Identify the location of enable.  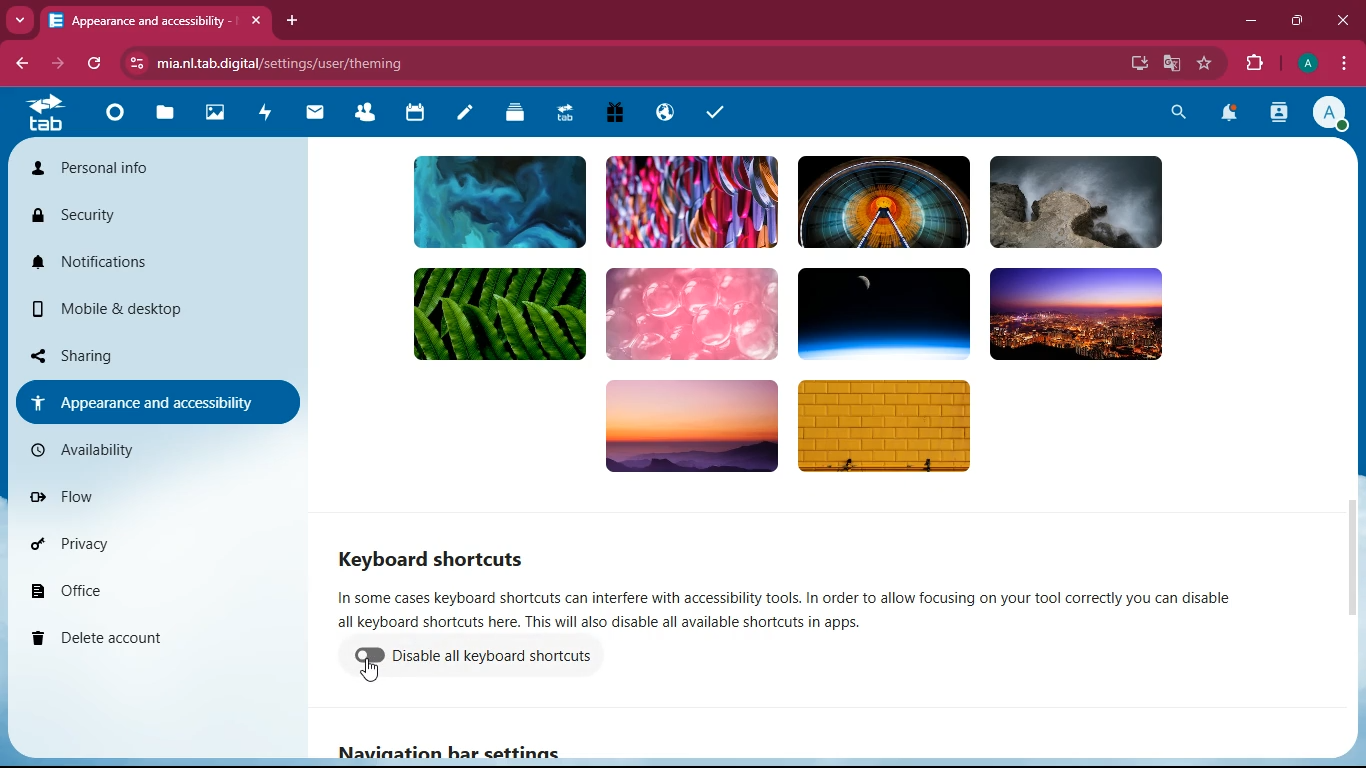
(373, 658).